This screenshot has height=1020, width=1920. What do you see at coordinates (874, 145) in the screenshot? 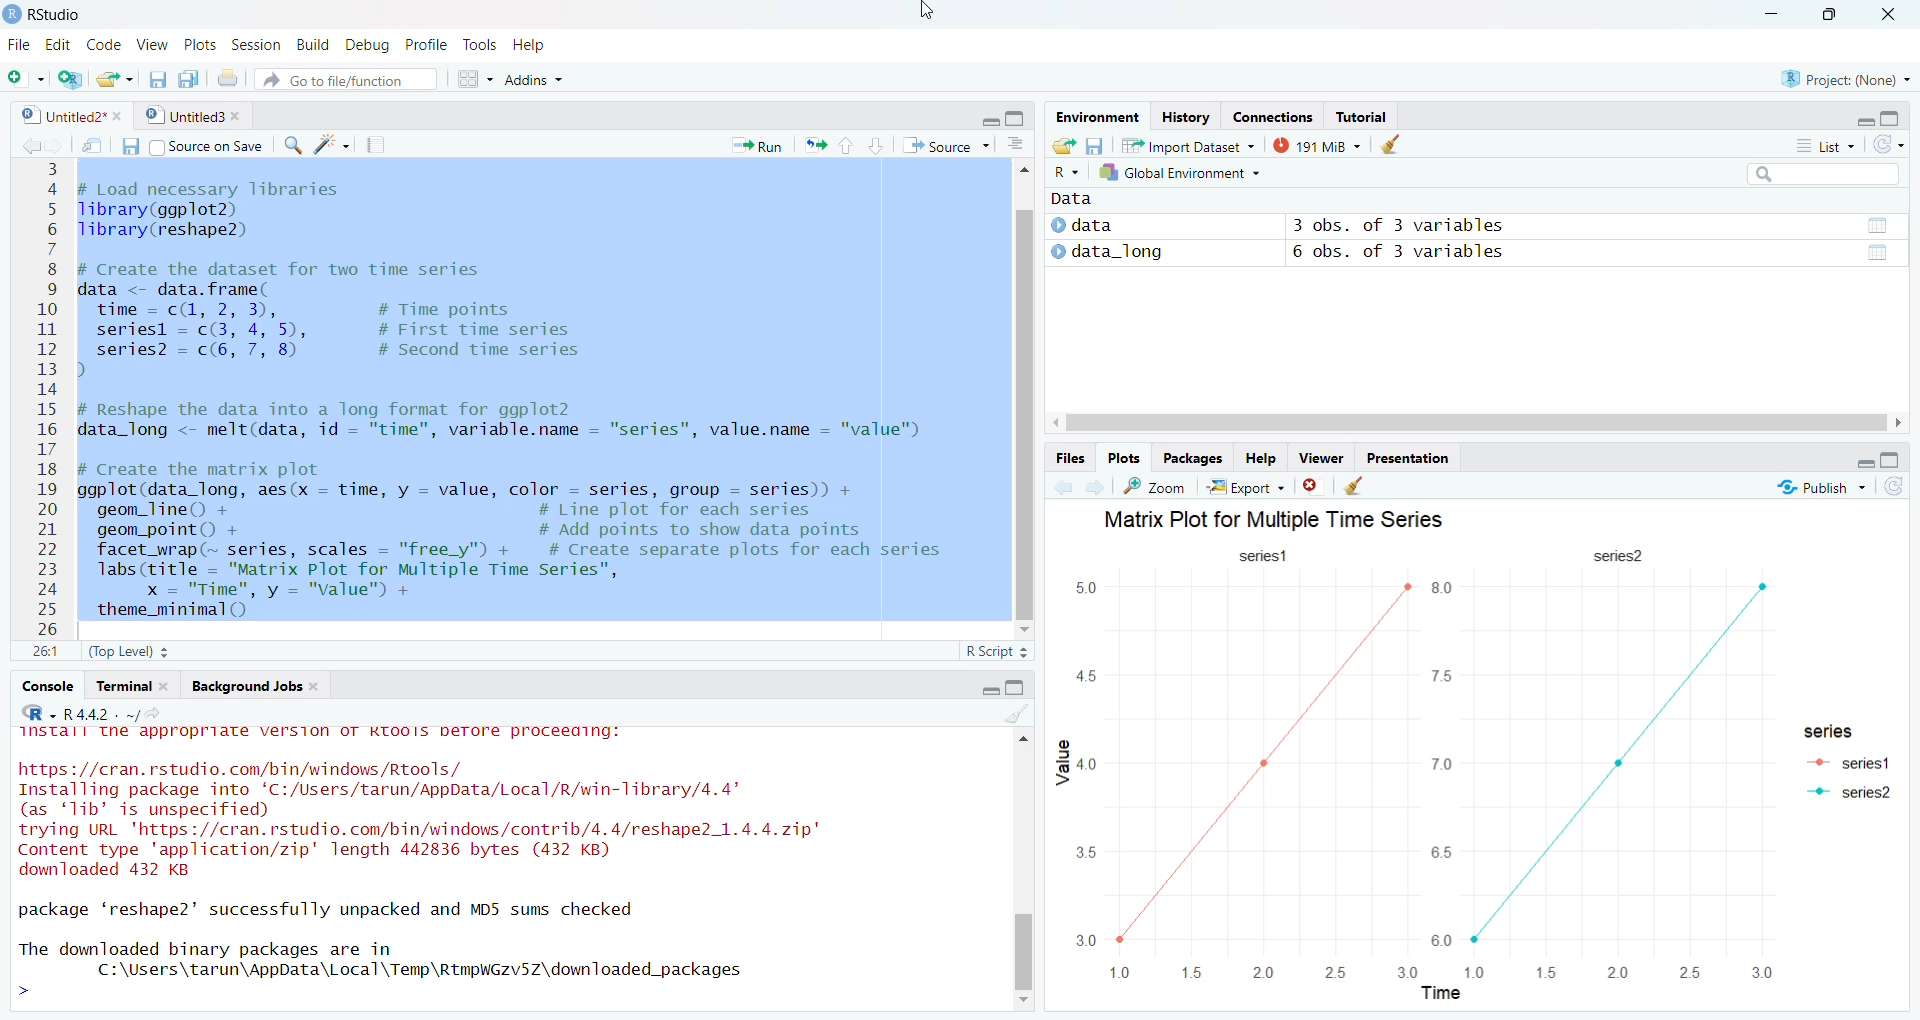
I see `down` at bounding box center [874, 145].